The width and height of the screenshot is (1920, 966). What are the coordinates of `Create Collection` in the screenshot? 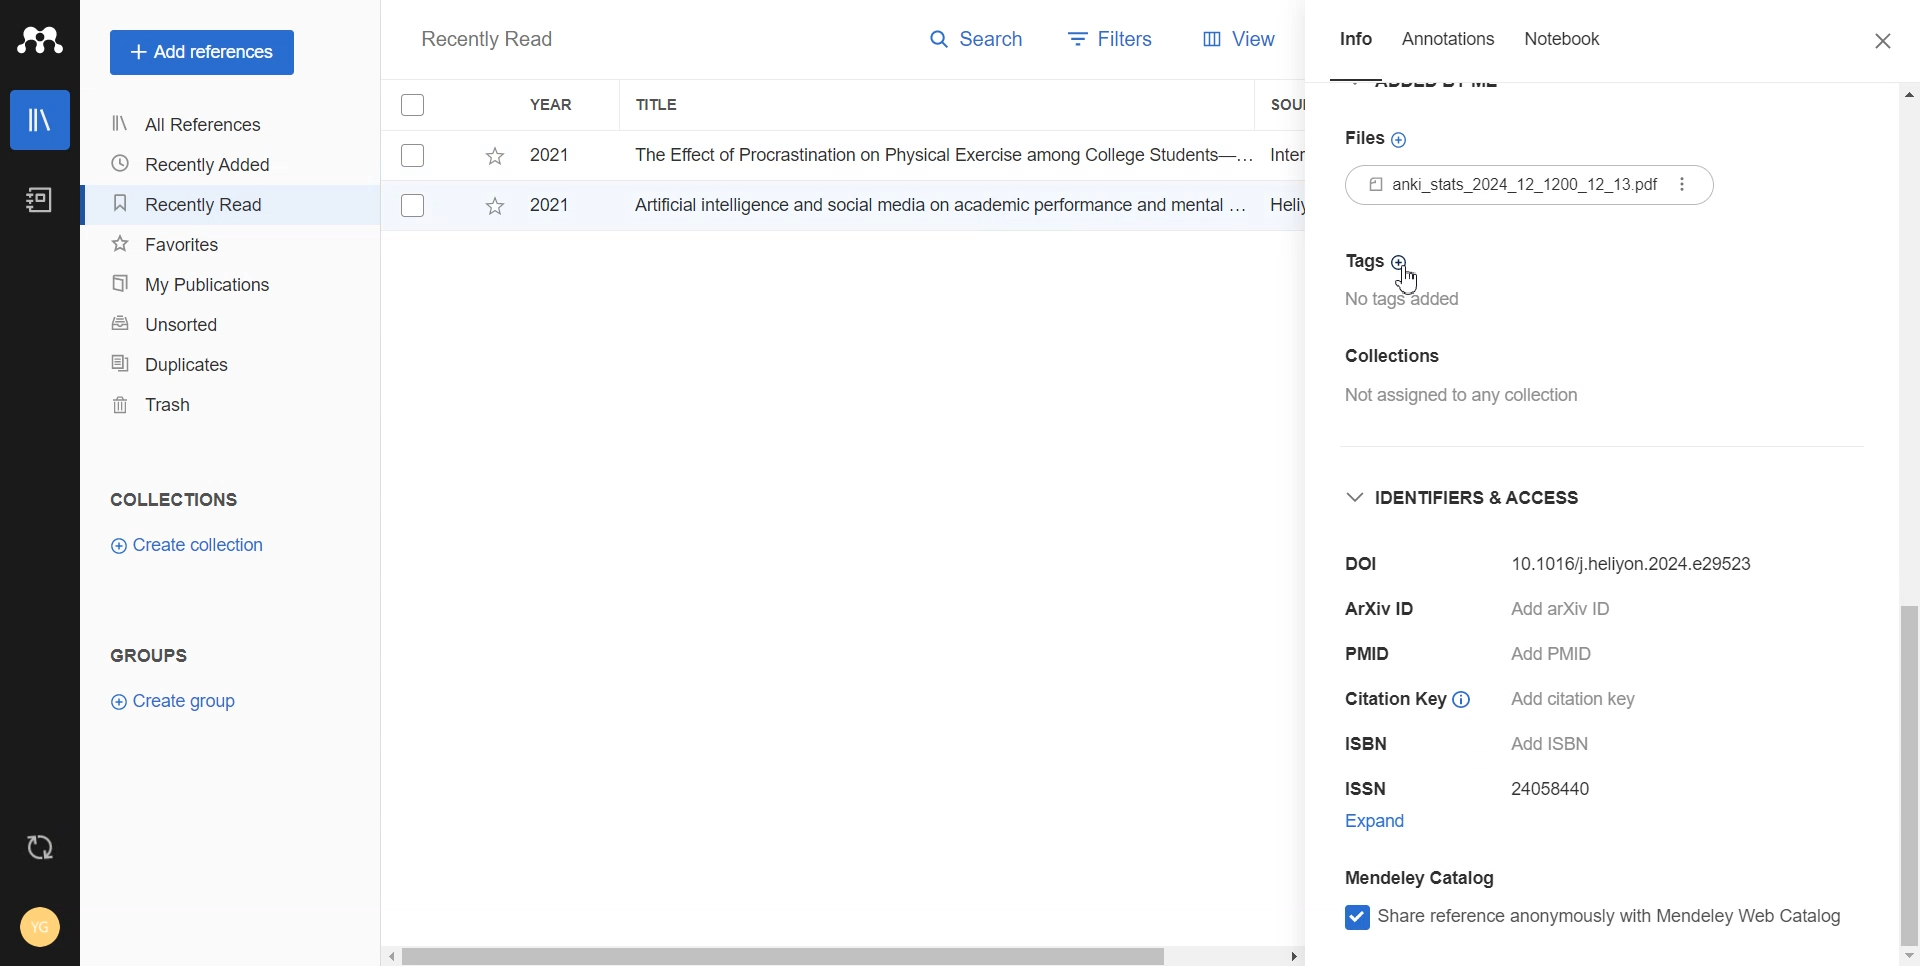 It's located at (190, 546).